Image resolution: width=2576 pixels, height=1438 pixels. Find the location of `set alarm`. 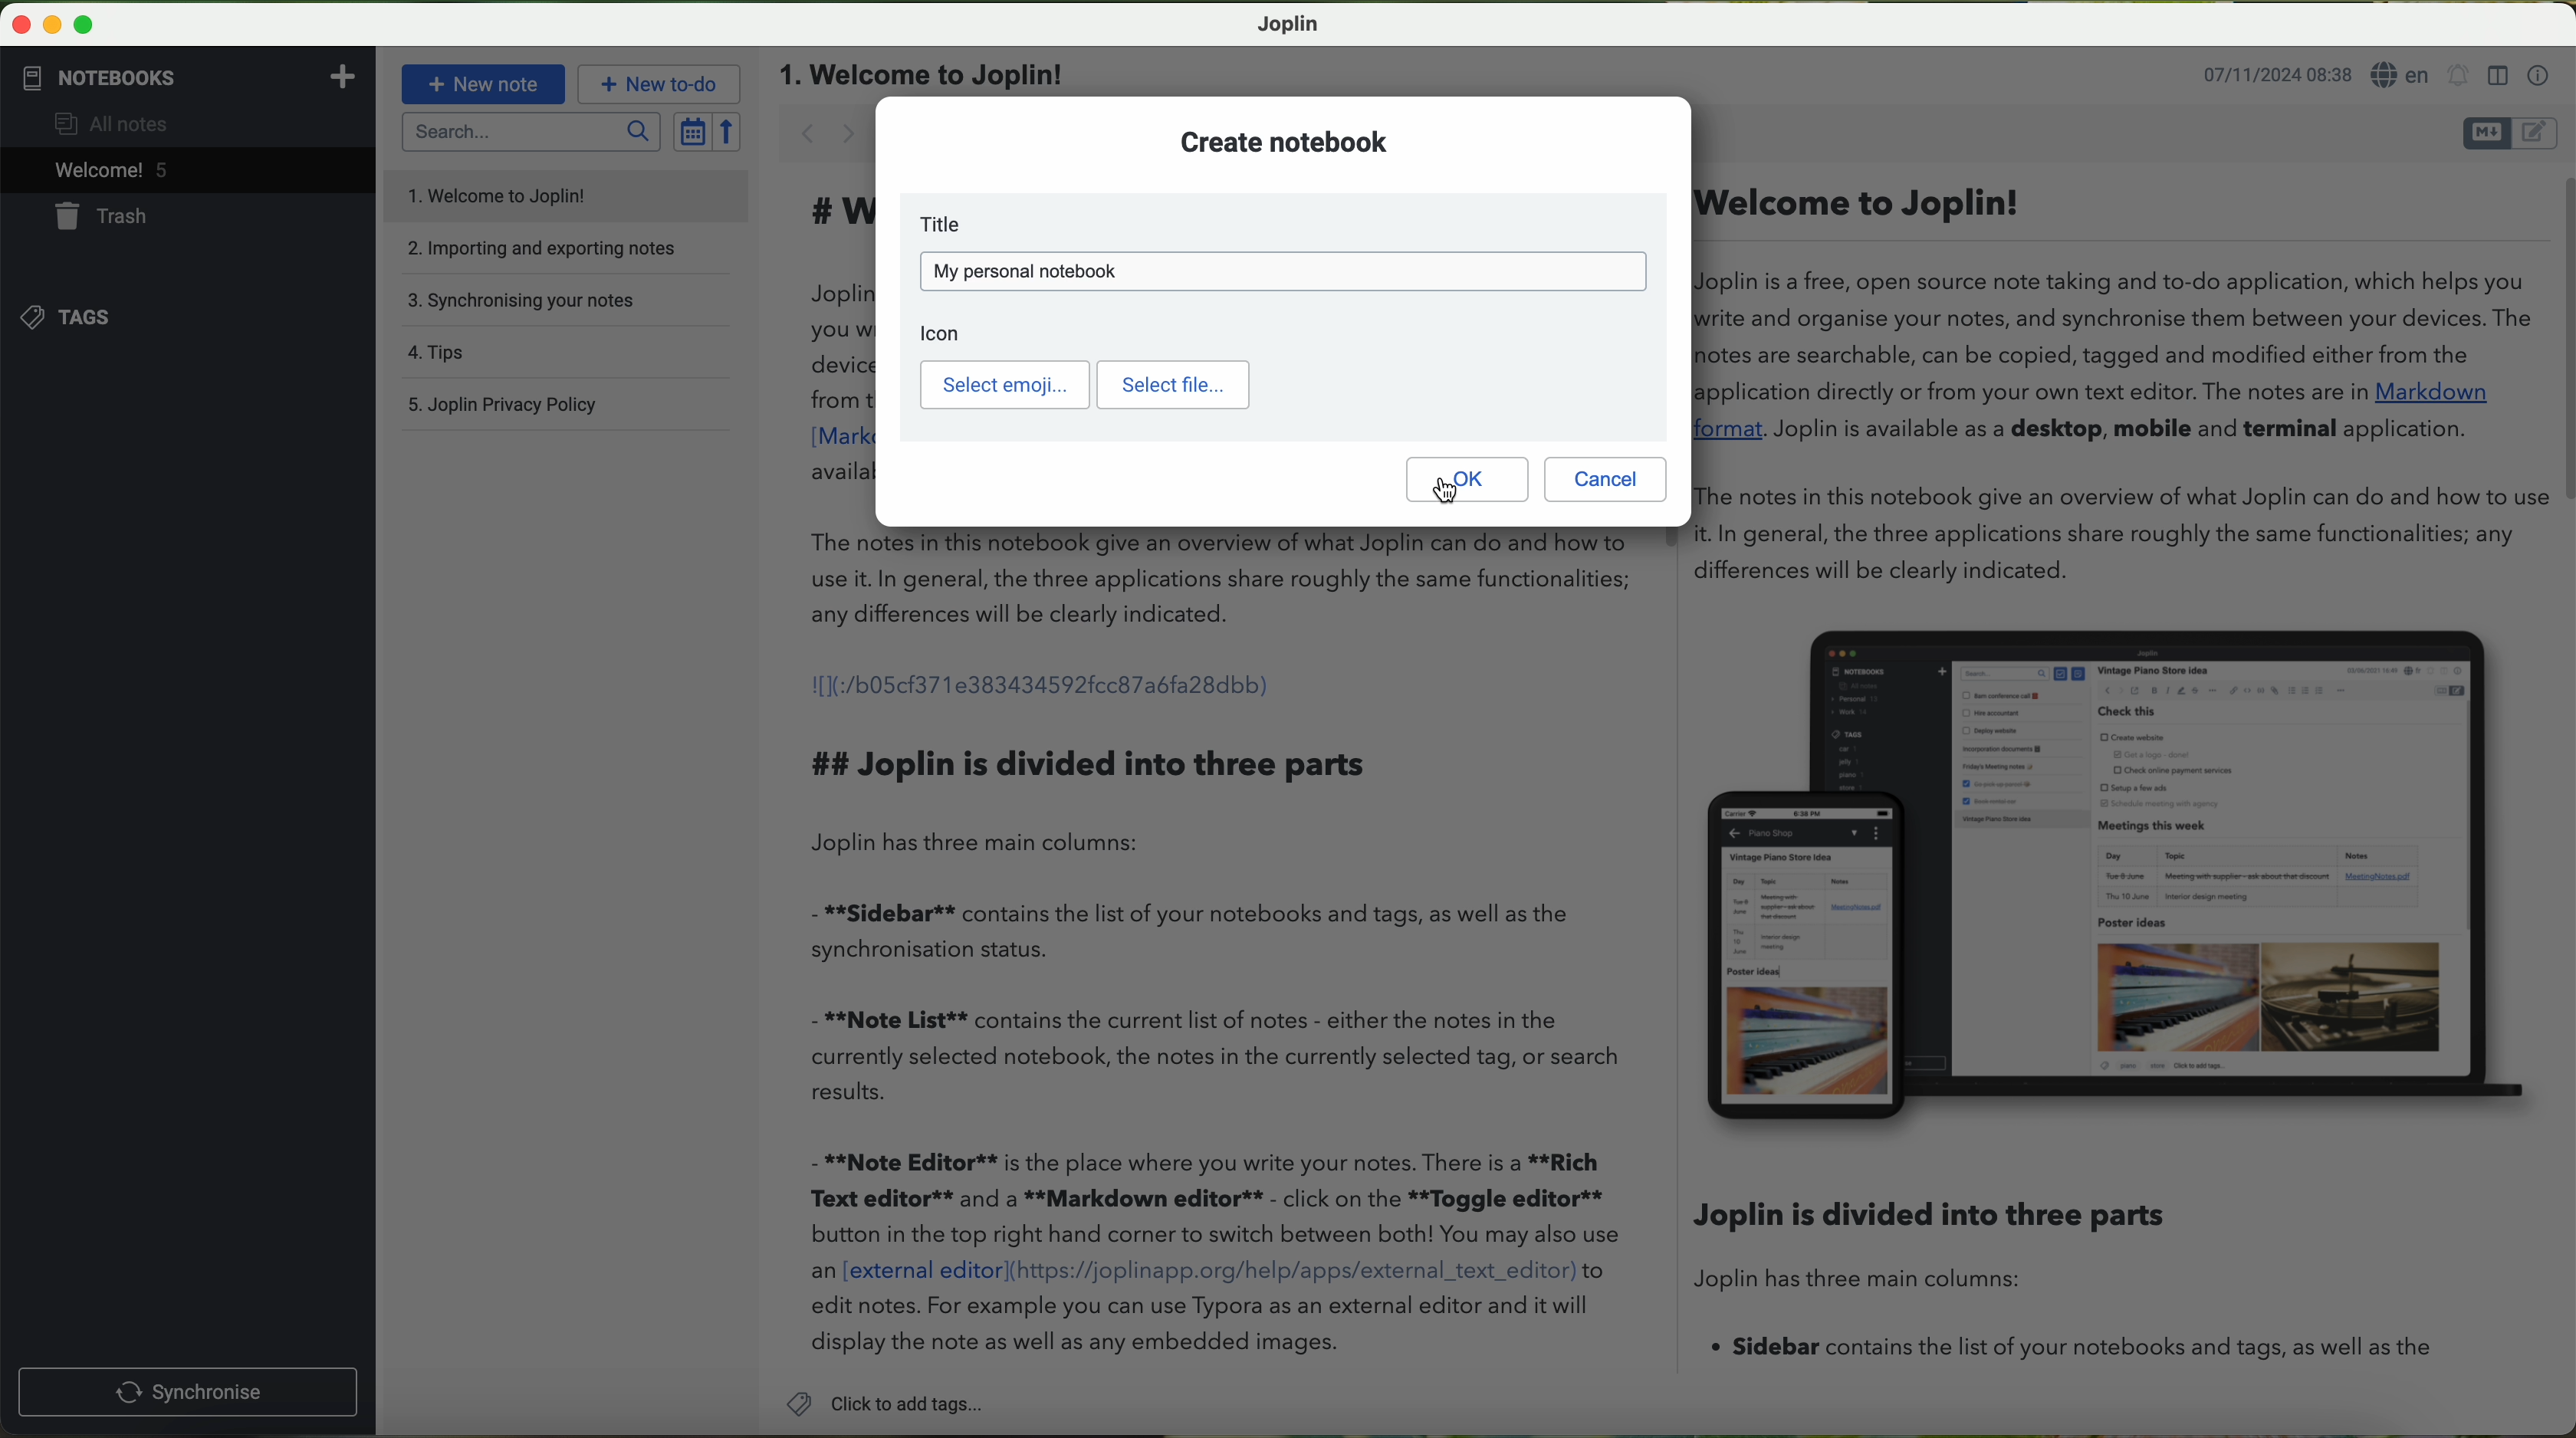

set alarm is located at coordinates (2458, 79).